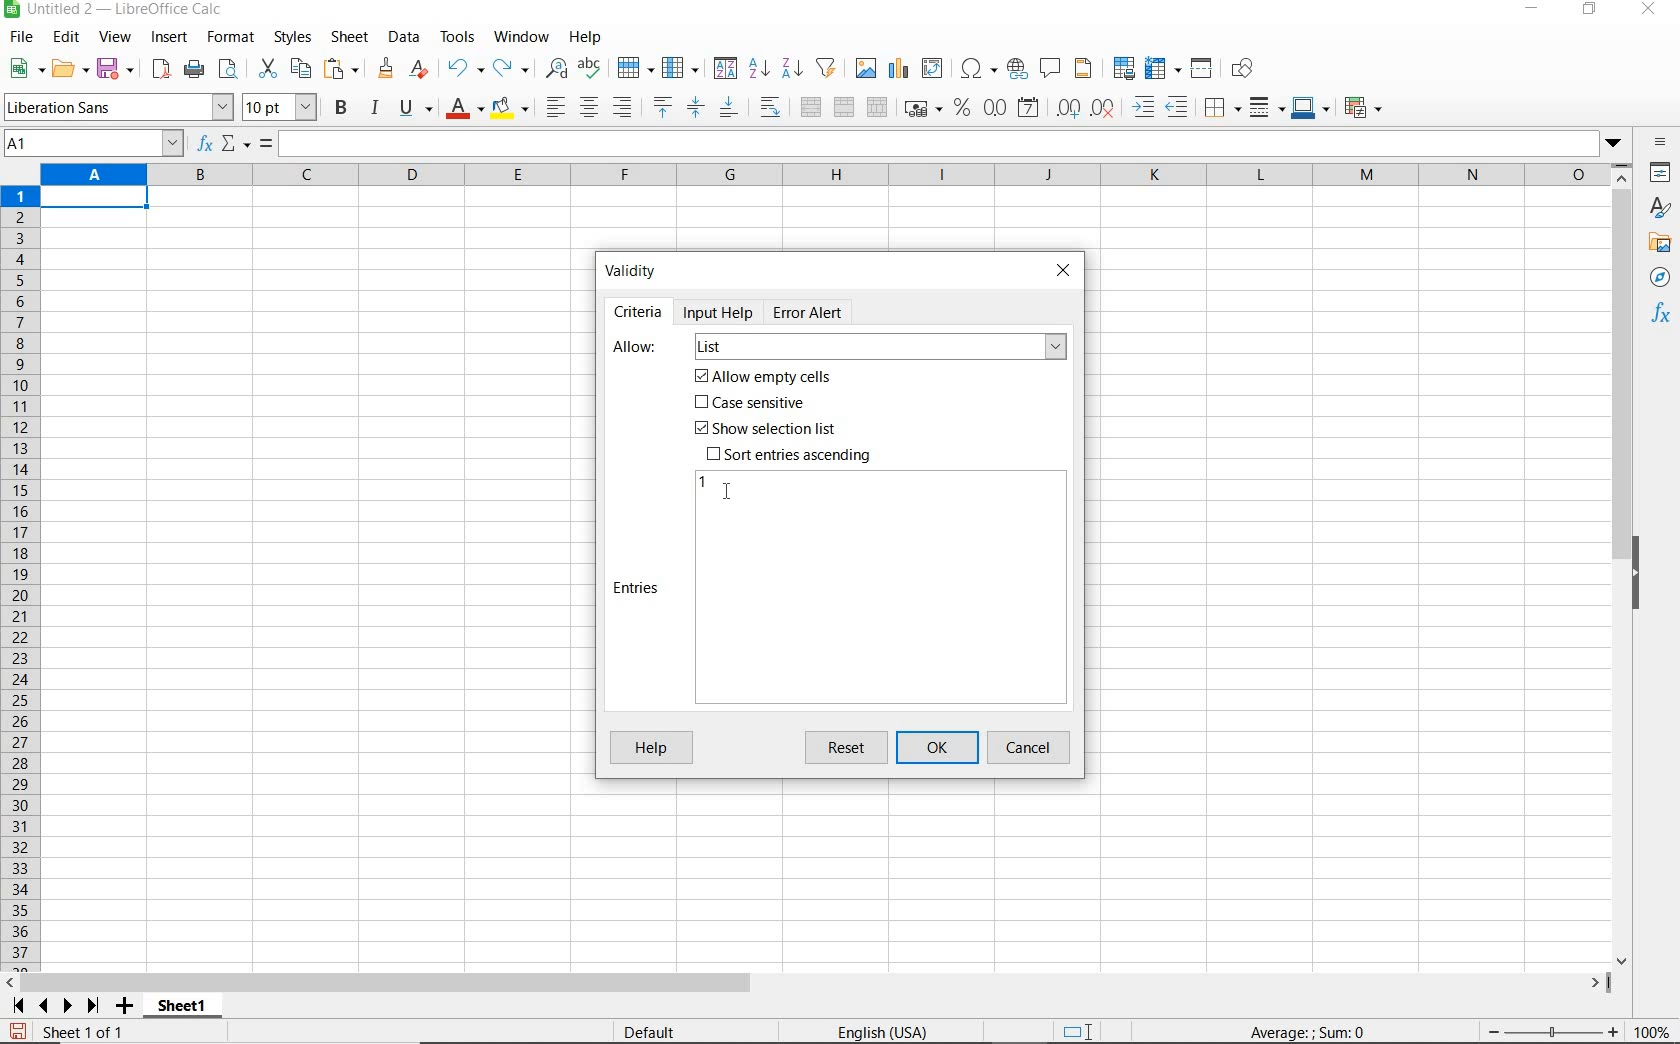 This screenshot has height=1044, width=1680. Describe the element at coordinates (118, 107) in the screenshot. I see `font name` at that location.